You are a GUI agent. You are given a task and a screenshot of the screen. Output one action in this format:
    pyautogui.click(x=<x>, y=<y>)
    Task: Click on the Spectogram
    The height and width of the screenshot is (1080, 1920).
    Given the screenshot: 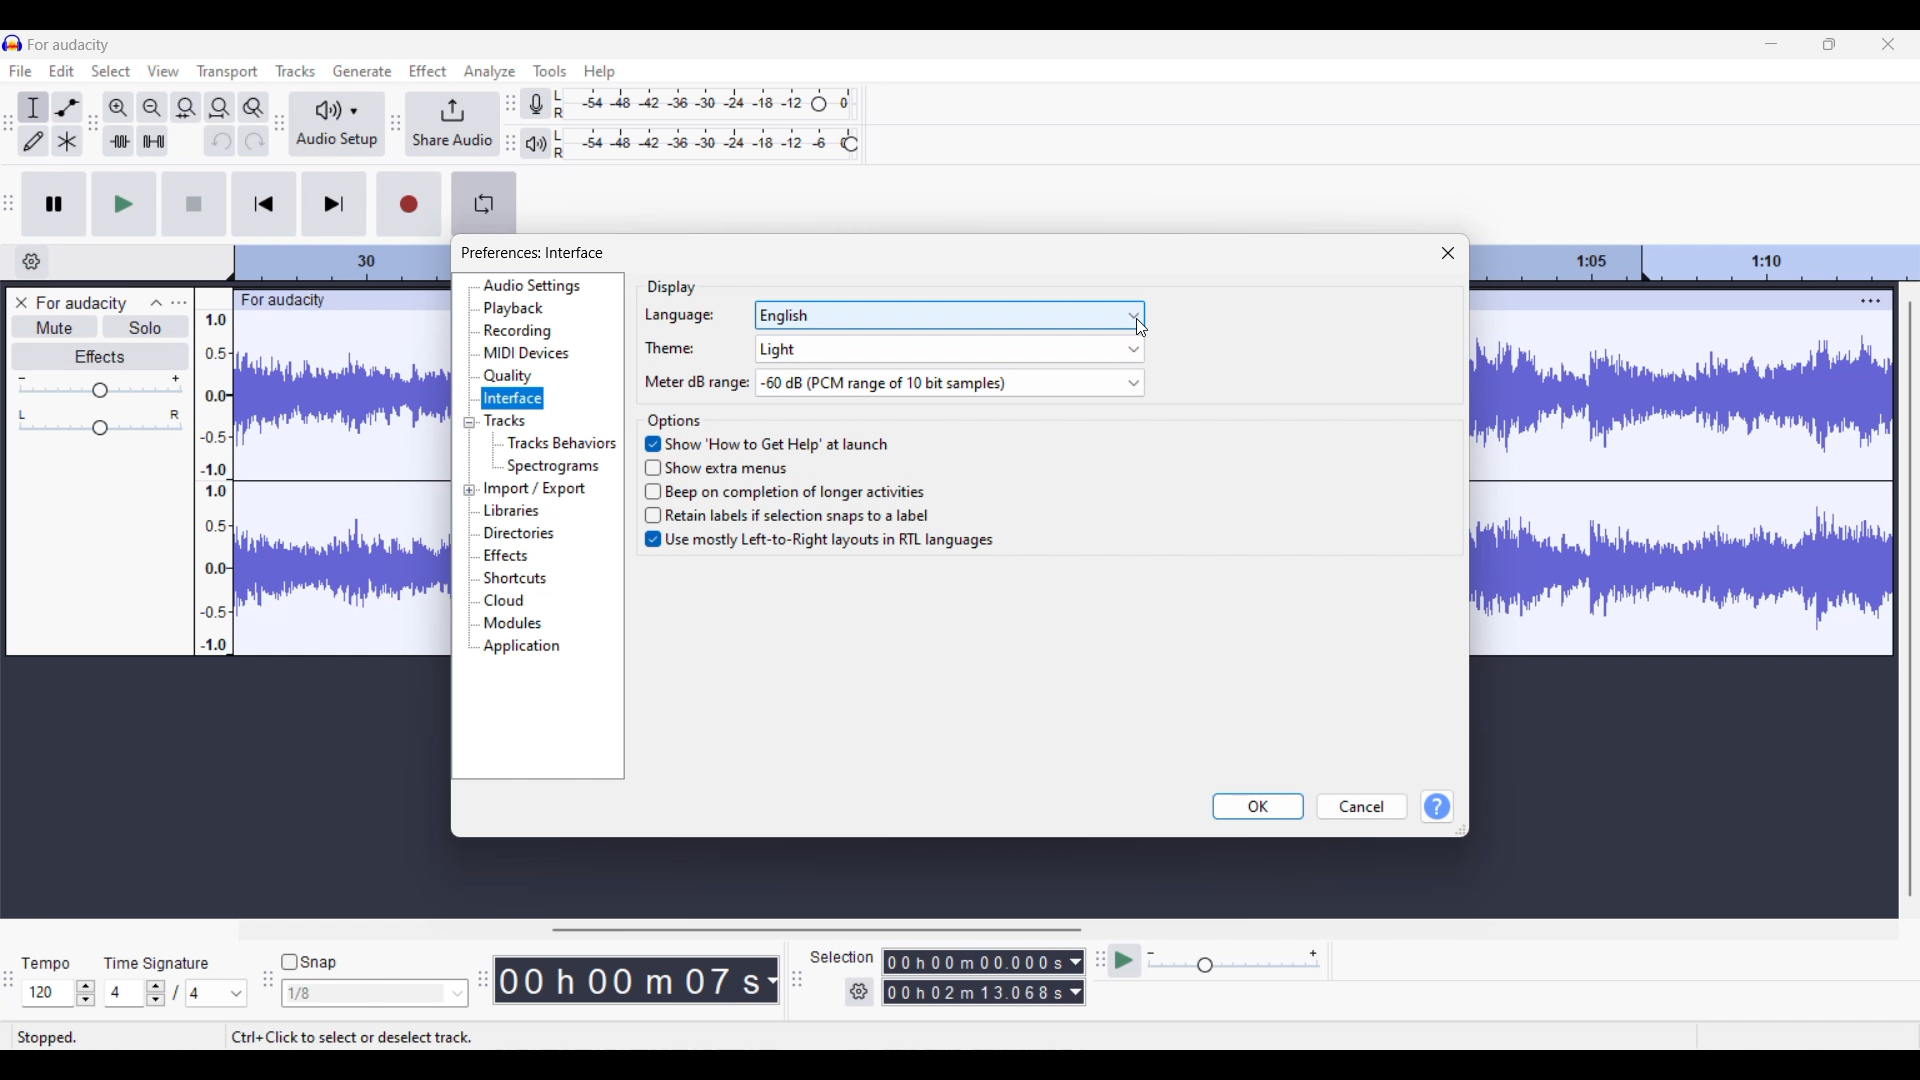 What is the action you would take?
    pyautogui.click(x=556, y=466)
    